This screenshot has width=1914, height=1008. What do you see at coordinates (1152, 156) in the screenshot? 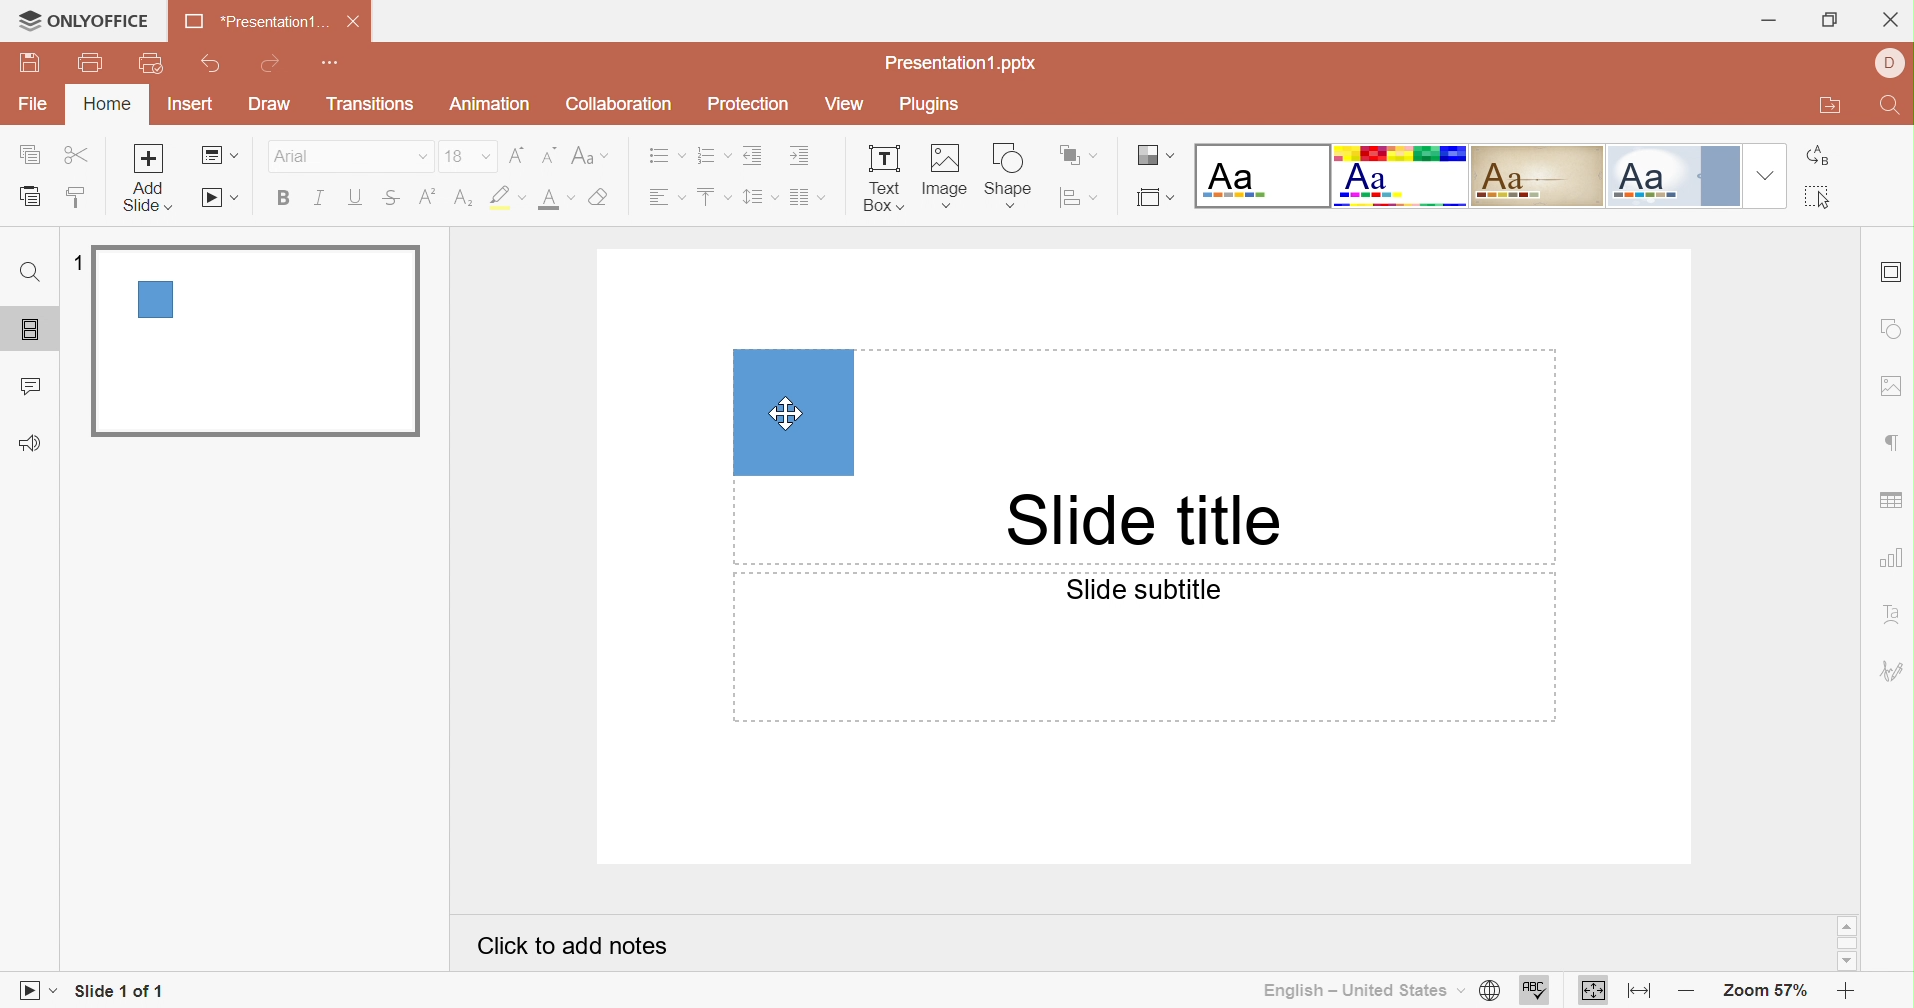
I see `Change color theme` at bounding box center [1152, 156].